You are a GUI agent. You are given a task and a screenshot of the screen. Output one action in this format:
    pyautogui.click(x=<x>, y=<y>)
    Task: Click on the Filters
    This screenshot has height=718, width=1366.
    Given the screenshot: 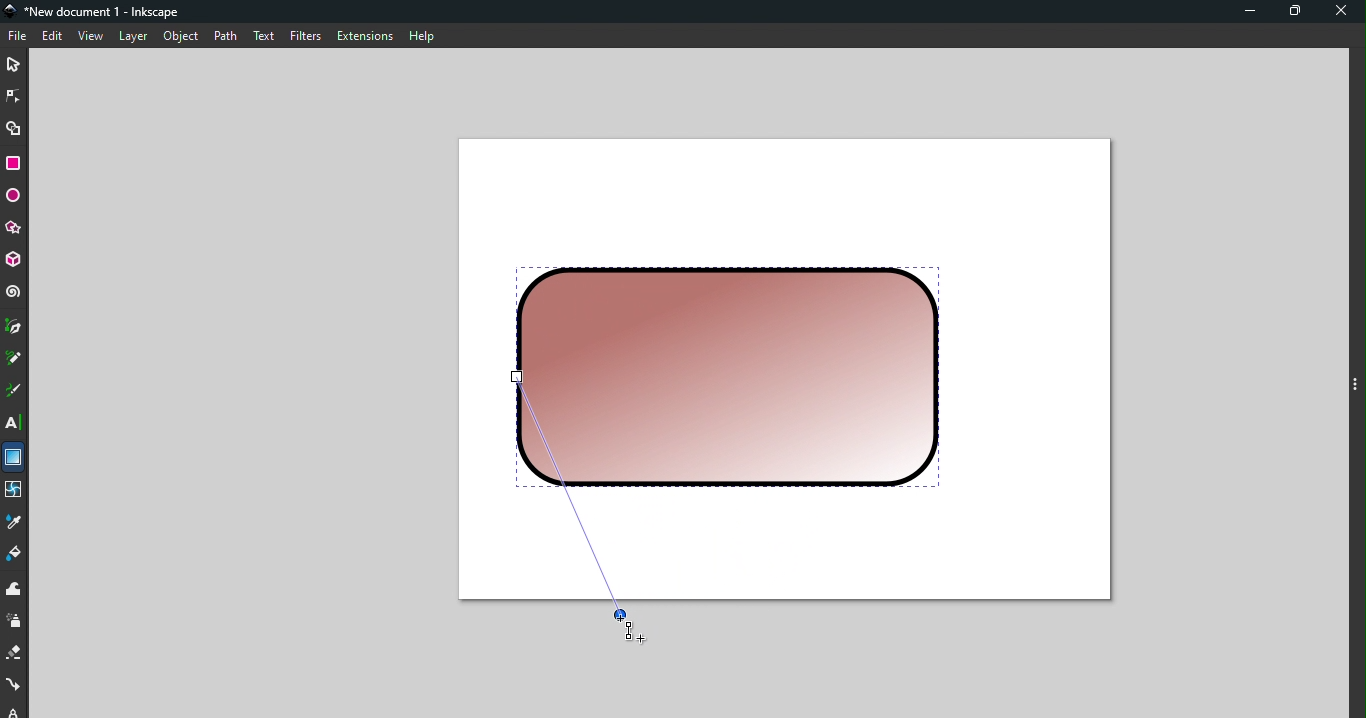 What is the action you would take?
    pyautogui.click(x=304, y=35)
    